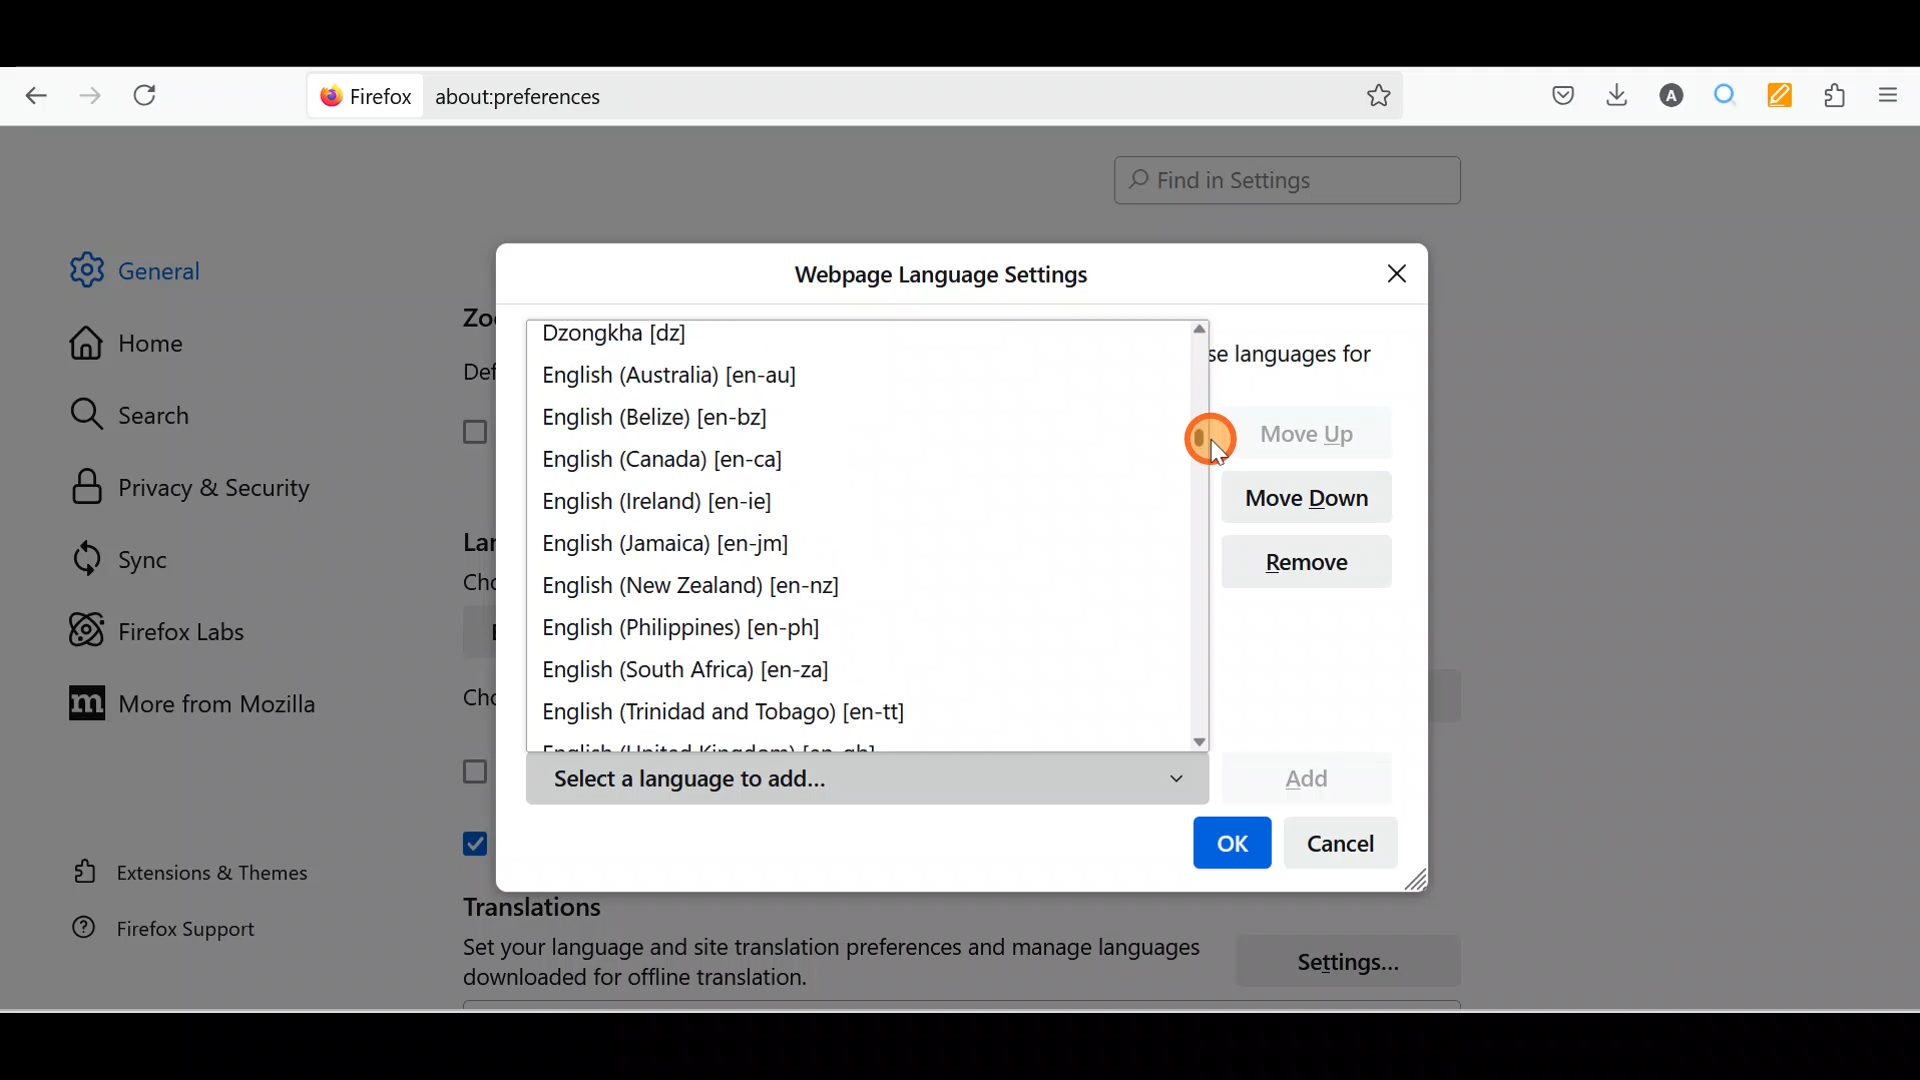 This screenshot has height=1080, width=1920. What do you see at coordinates (93, 94) in the screenshot?
I see `Go forward back one page` at bounding box center [93, 94].